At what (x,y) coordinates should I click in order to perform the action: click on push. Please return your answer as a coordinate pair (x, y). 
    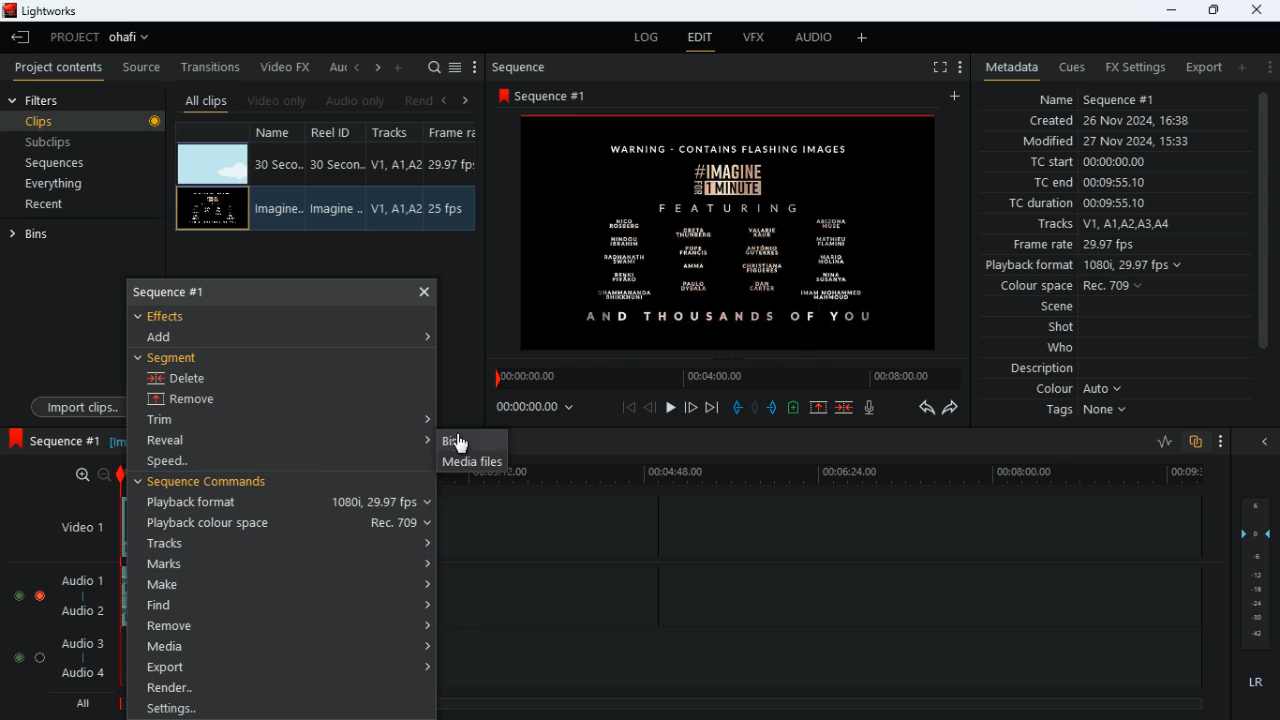
    Looking at the image, I should click on (773, 409).